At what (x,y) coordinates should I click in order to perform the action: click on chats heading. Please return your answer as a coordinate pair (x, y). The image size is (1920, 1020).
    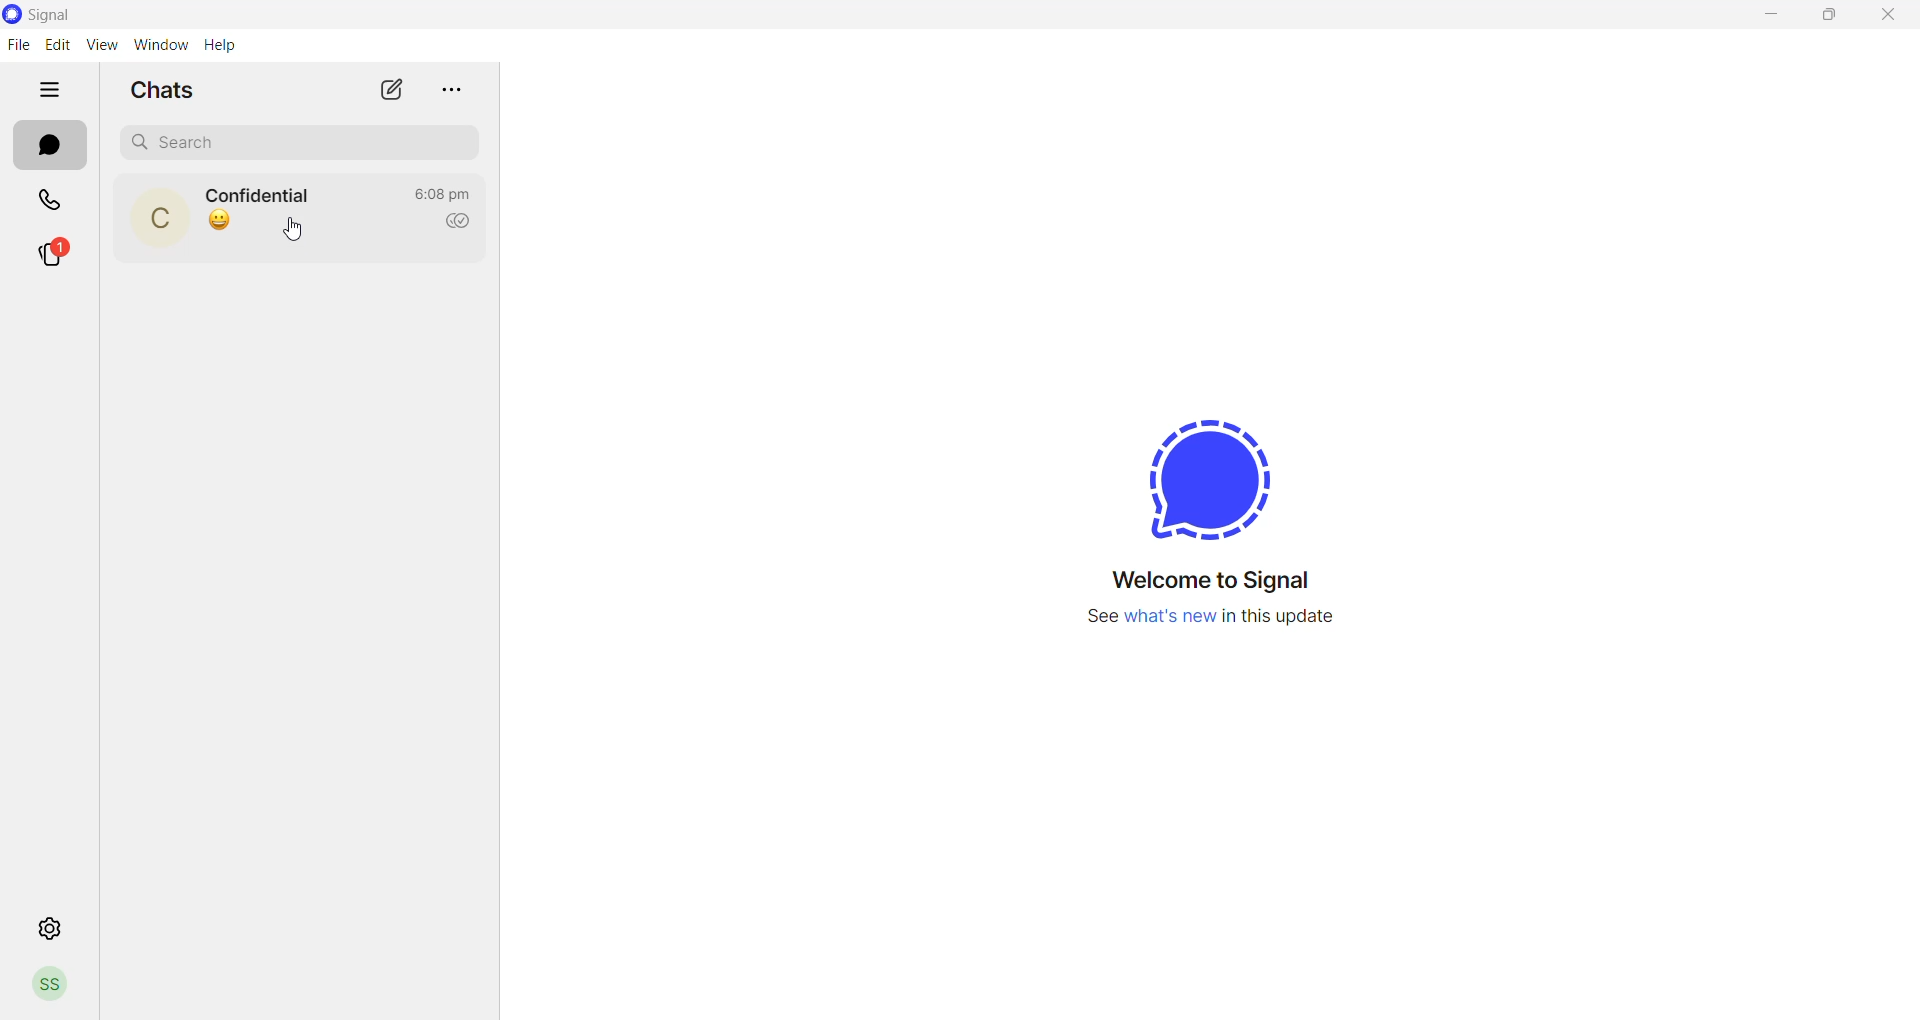
    Looking at the image, I should click on (164, 89).